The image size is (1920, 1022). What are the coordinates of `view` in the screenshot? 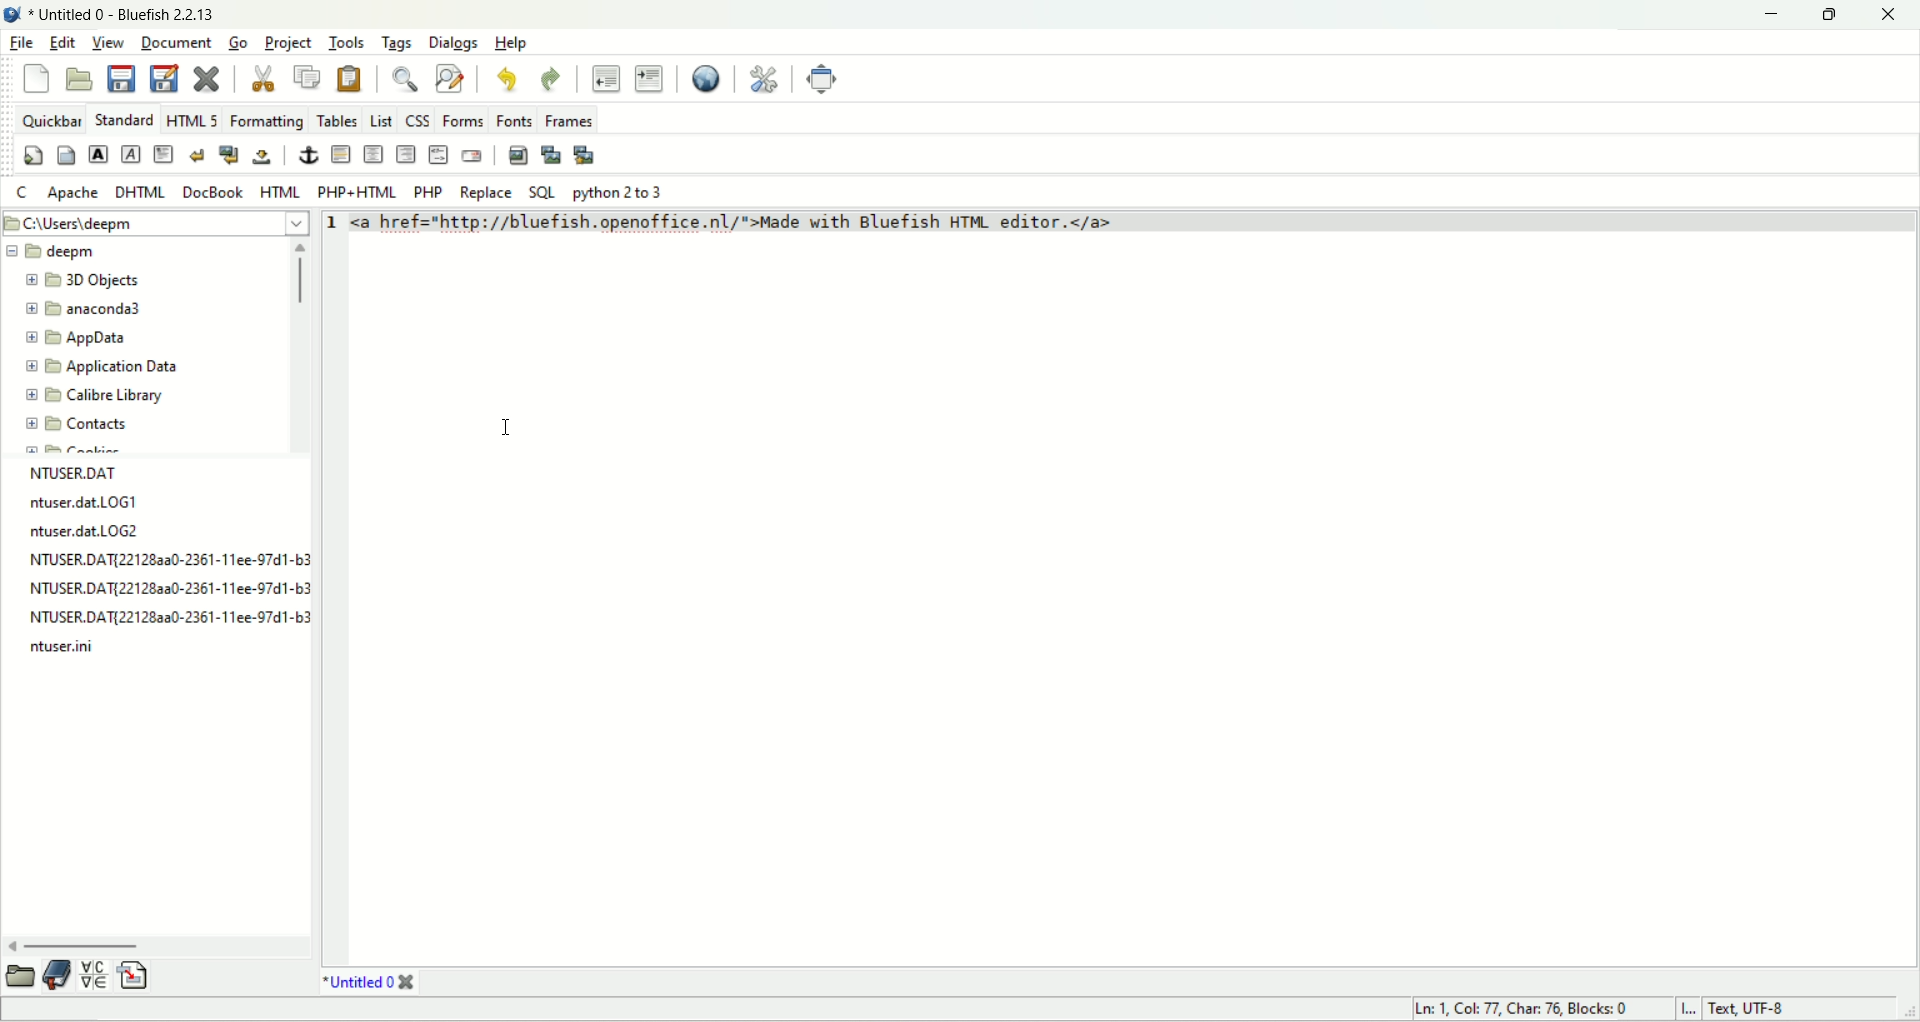 It's located at (109, 44).